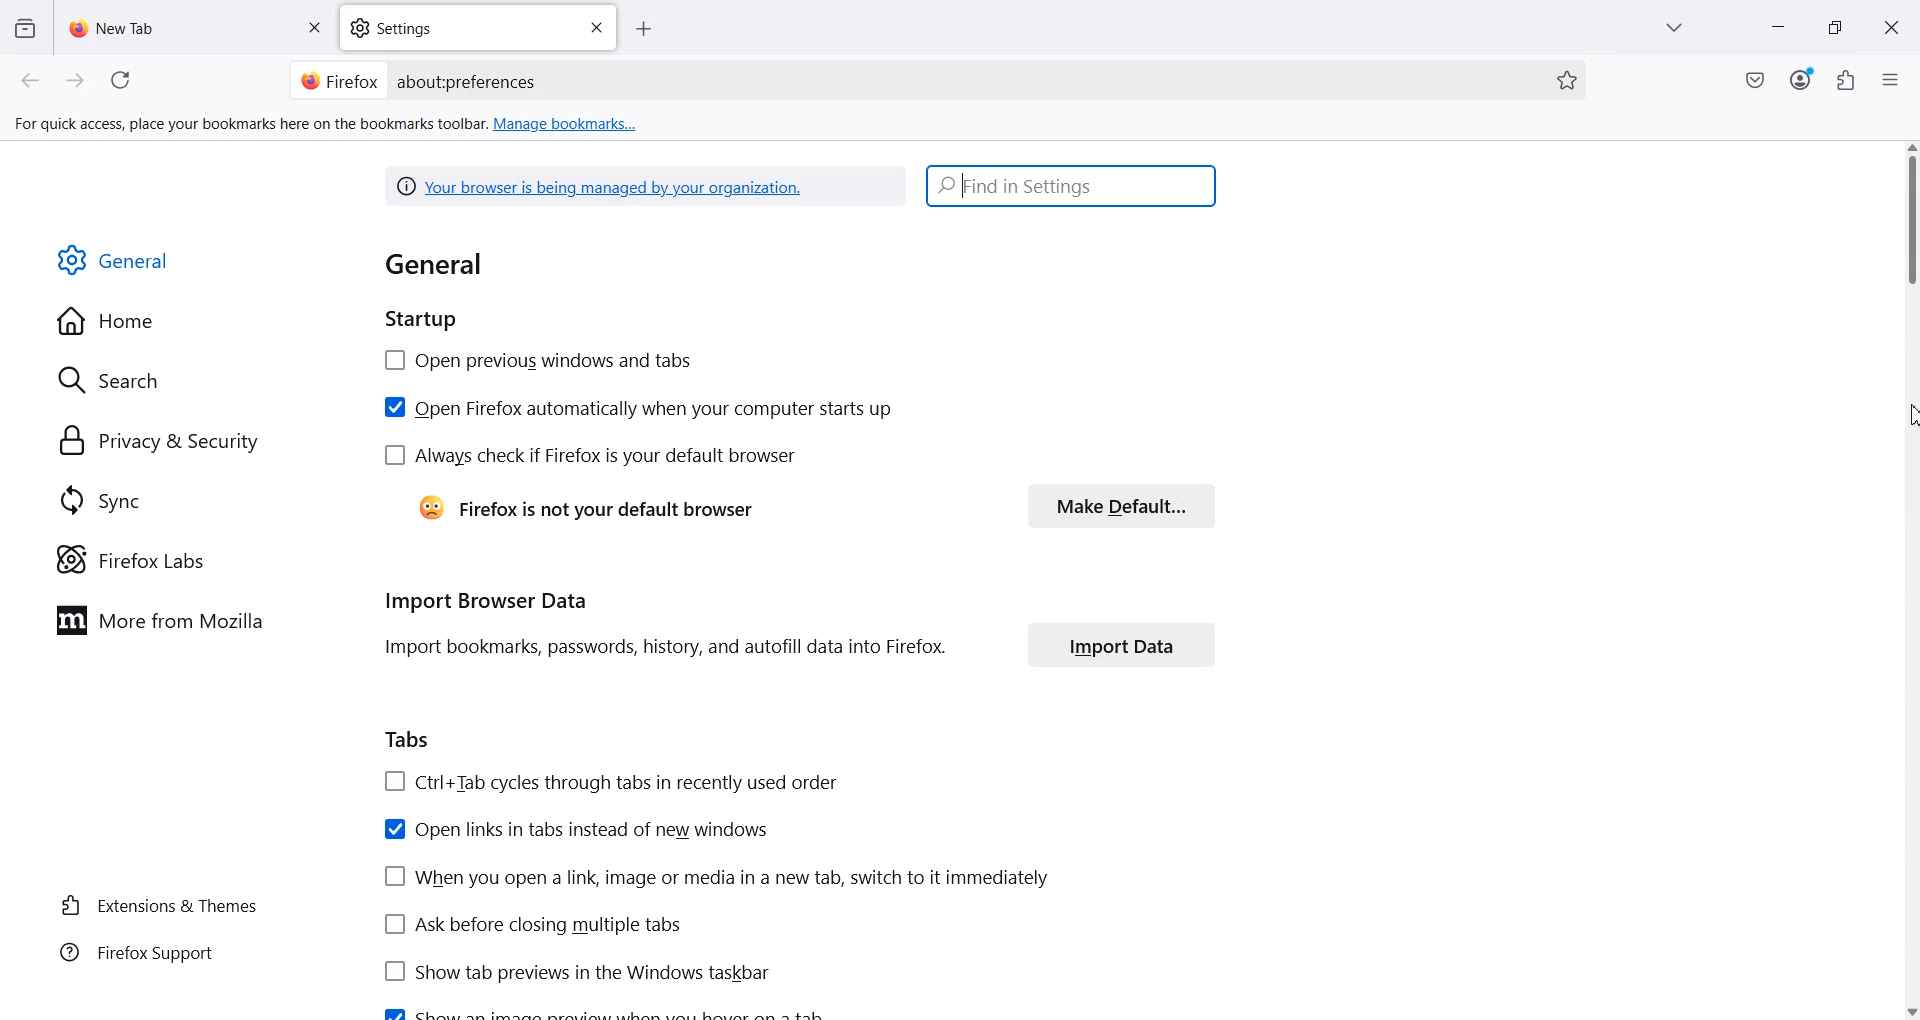 This screenshot has height=1020, width=1920. I want to click on Open links in tabs instead of new windows, so click(575, 826).